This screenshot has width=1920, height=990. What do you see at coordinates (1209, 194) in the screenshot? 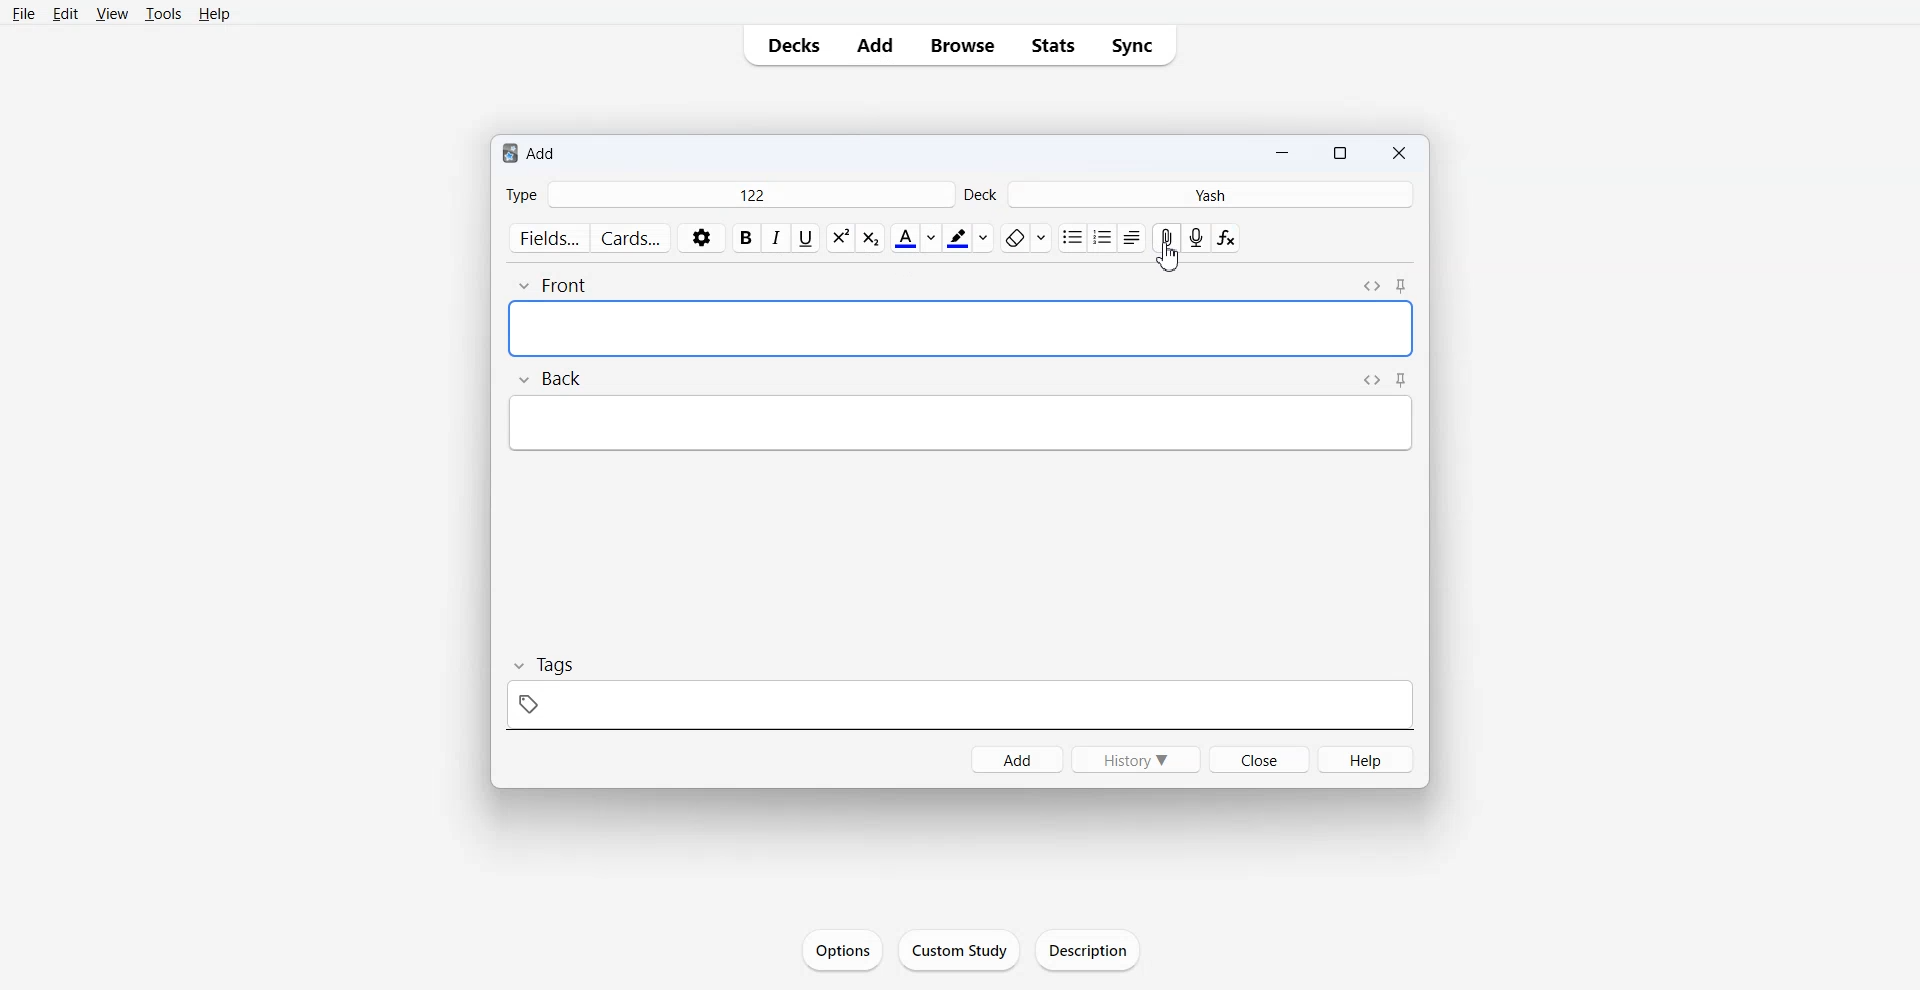
I see `Yash` at bounding box center [1209, 194].